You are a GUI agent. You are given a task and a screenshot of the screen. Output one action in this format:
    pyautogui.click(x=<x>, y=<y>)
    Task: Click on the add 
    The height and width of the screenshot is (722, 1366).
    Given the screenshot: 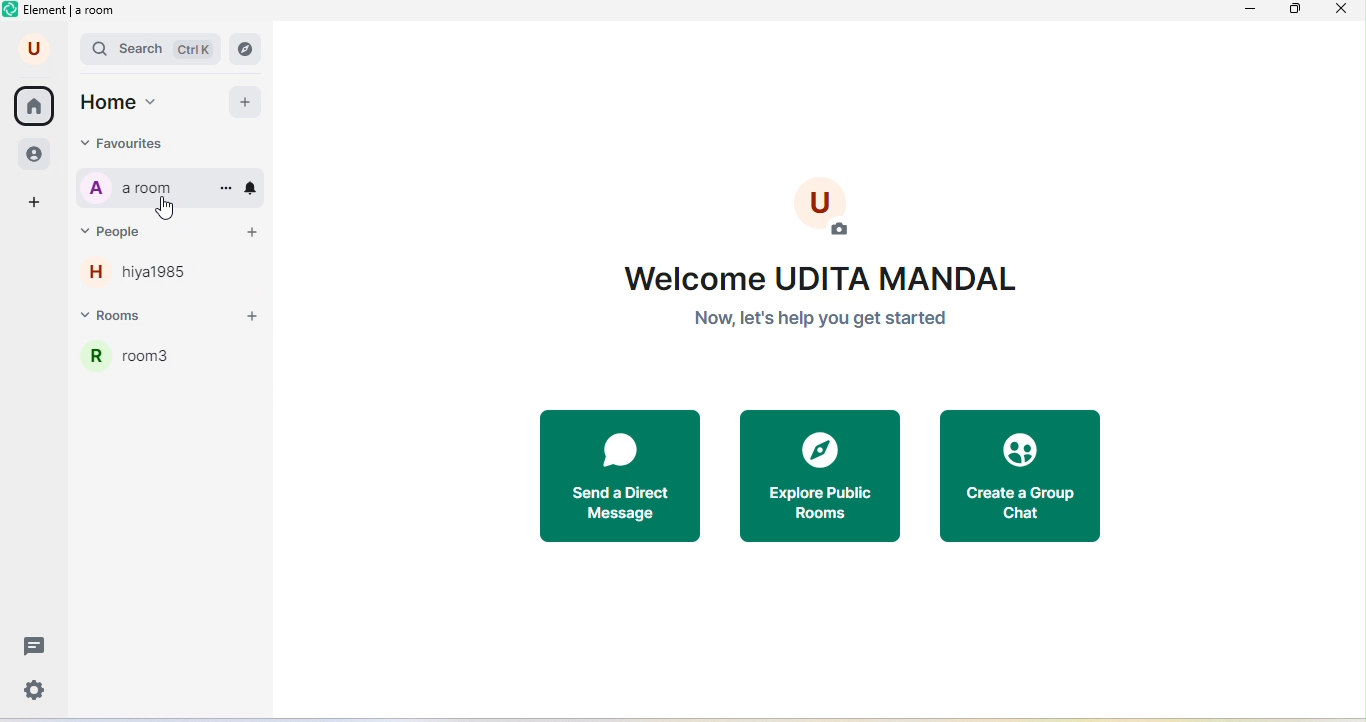 What is the action you would take?
    pyautogui.click(x=246, y=104)
    